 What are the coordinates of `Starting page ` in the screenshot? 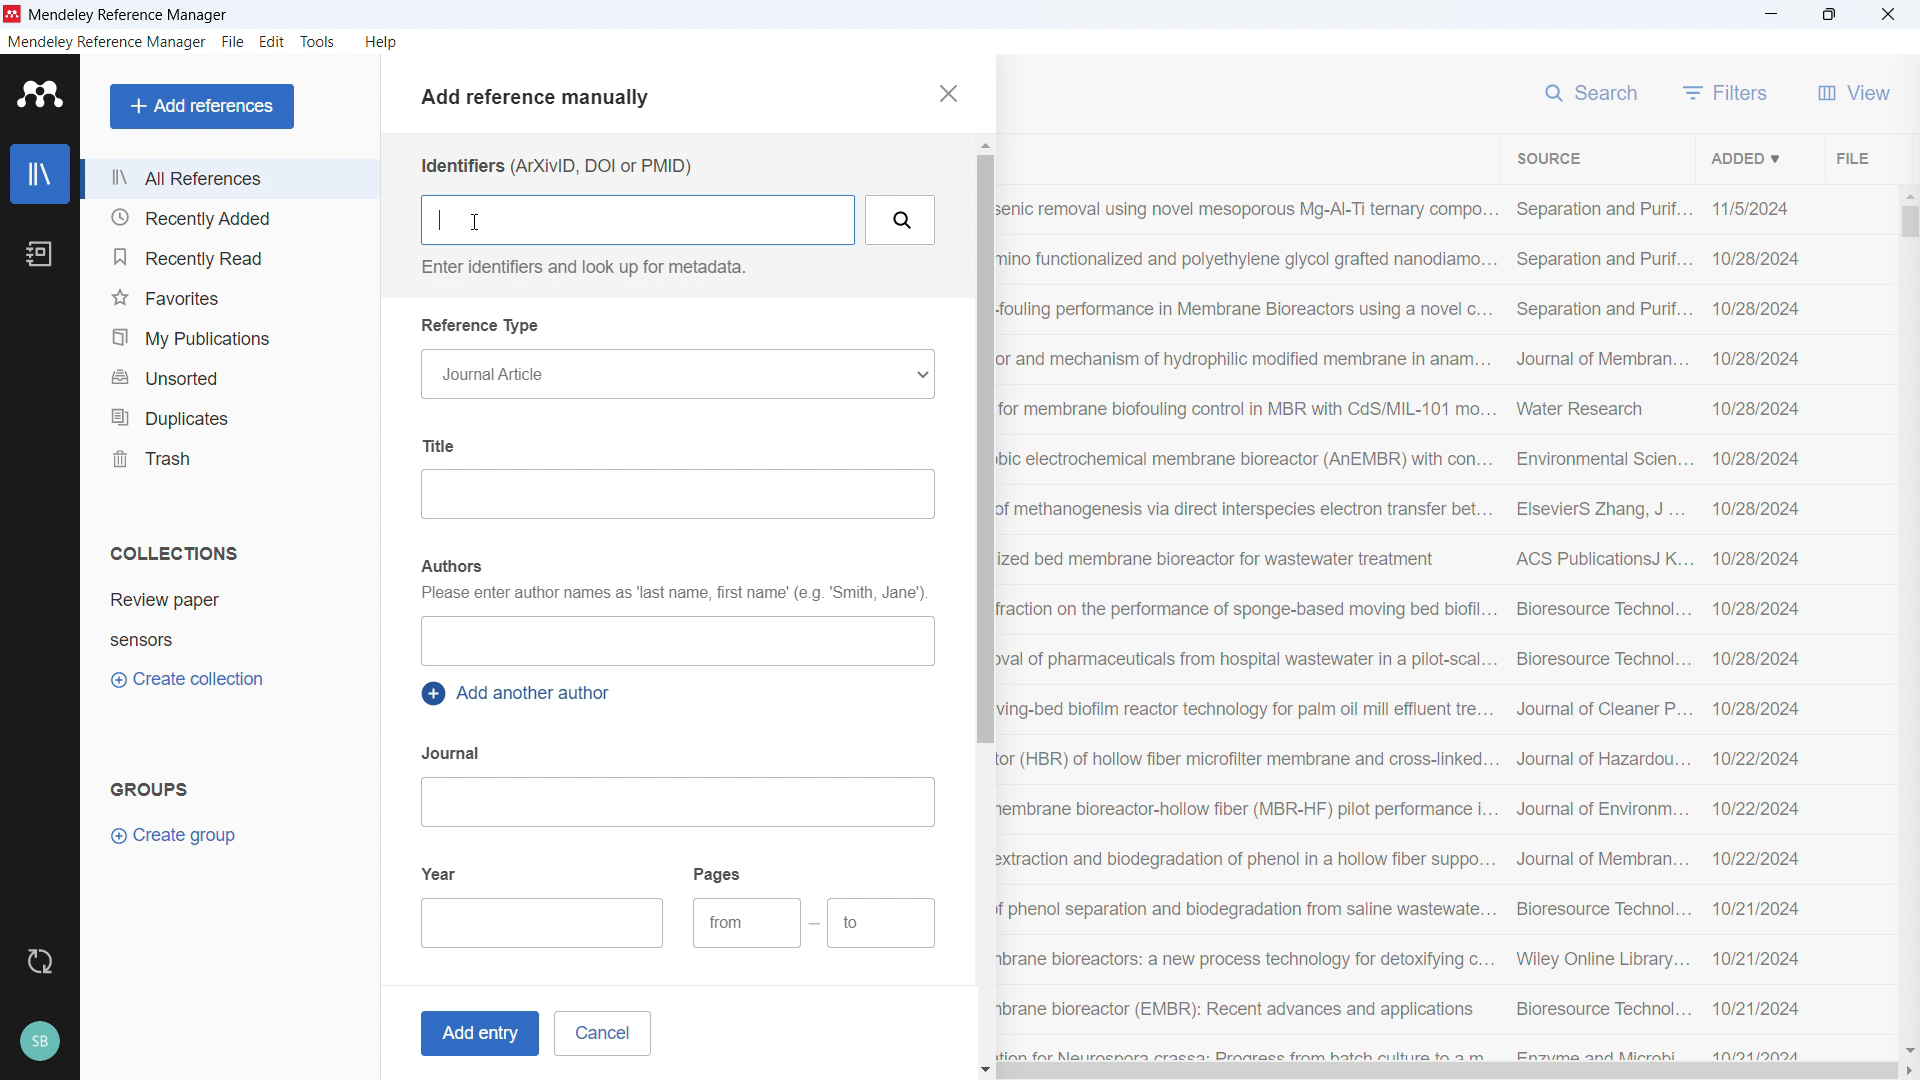 It's located at (746, 923).